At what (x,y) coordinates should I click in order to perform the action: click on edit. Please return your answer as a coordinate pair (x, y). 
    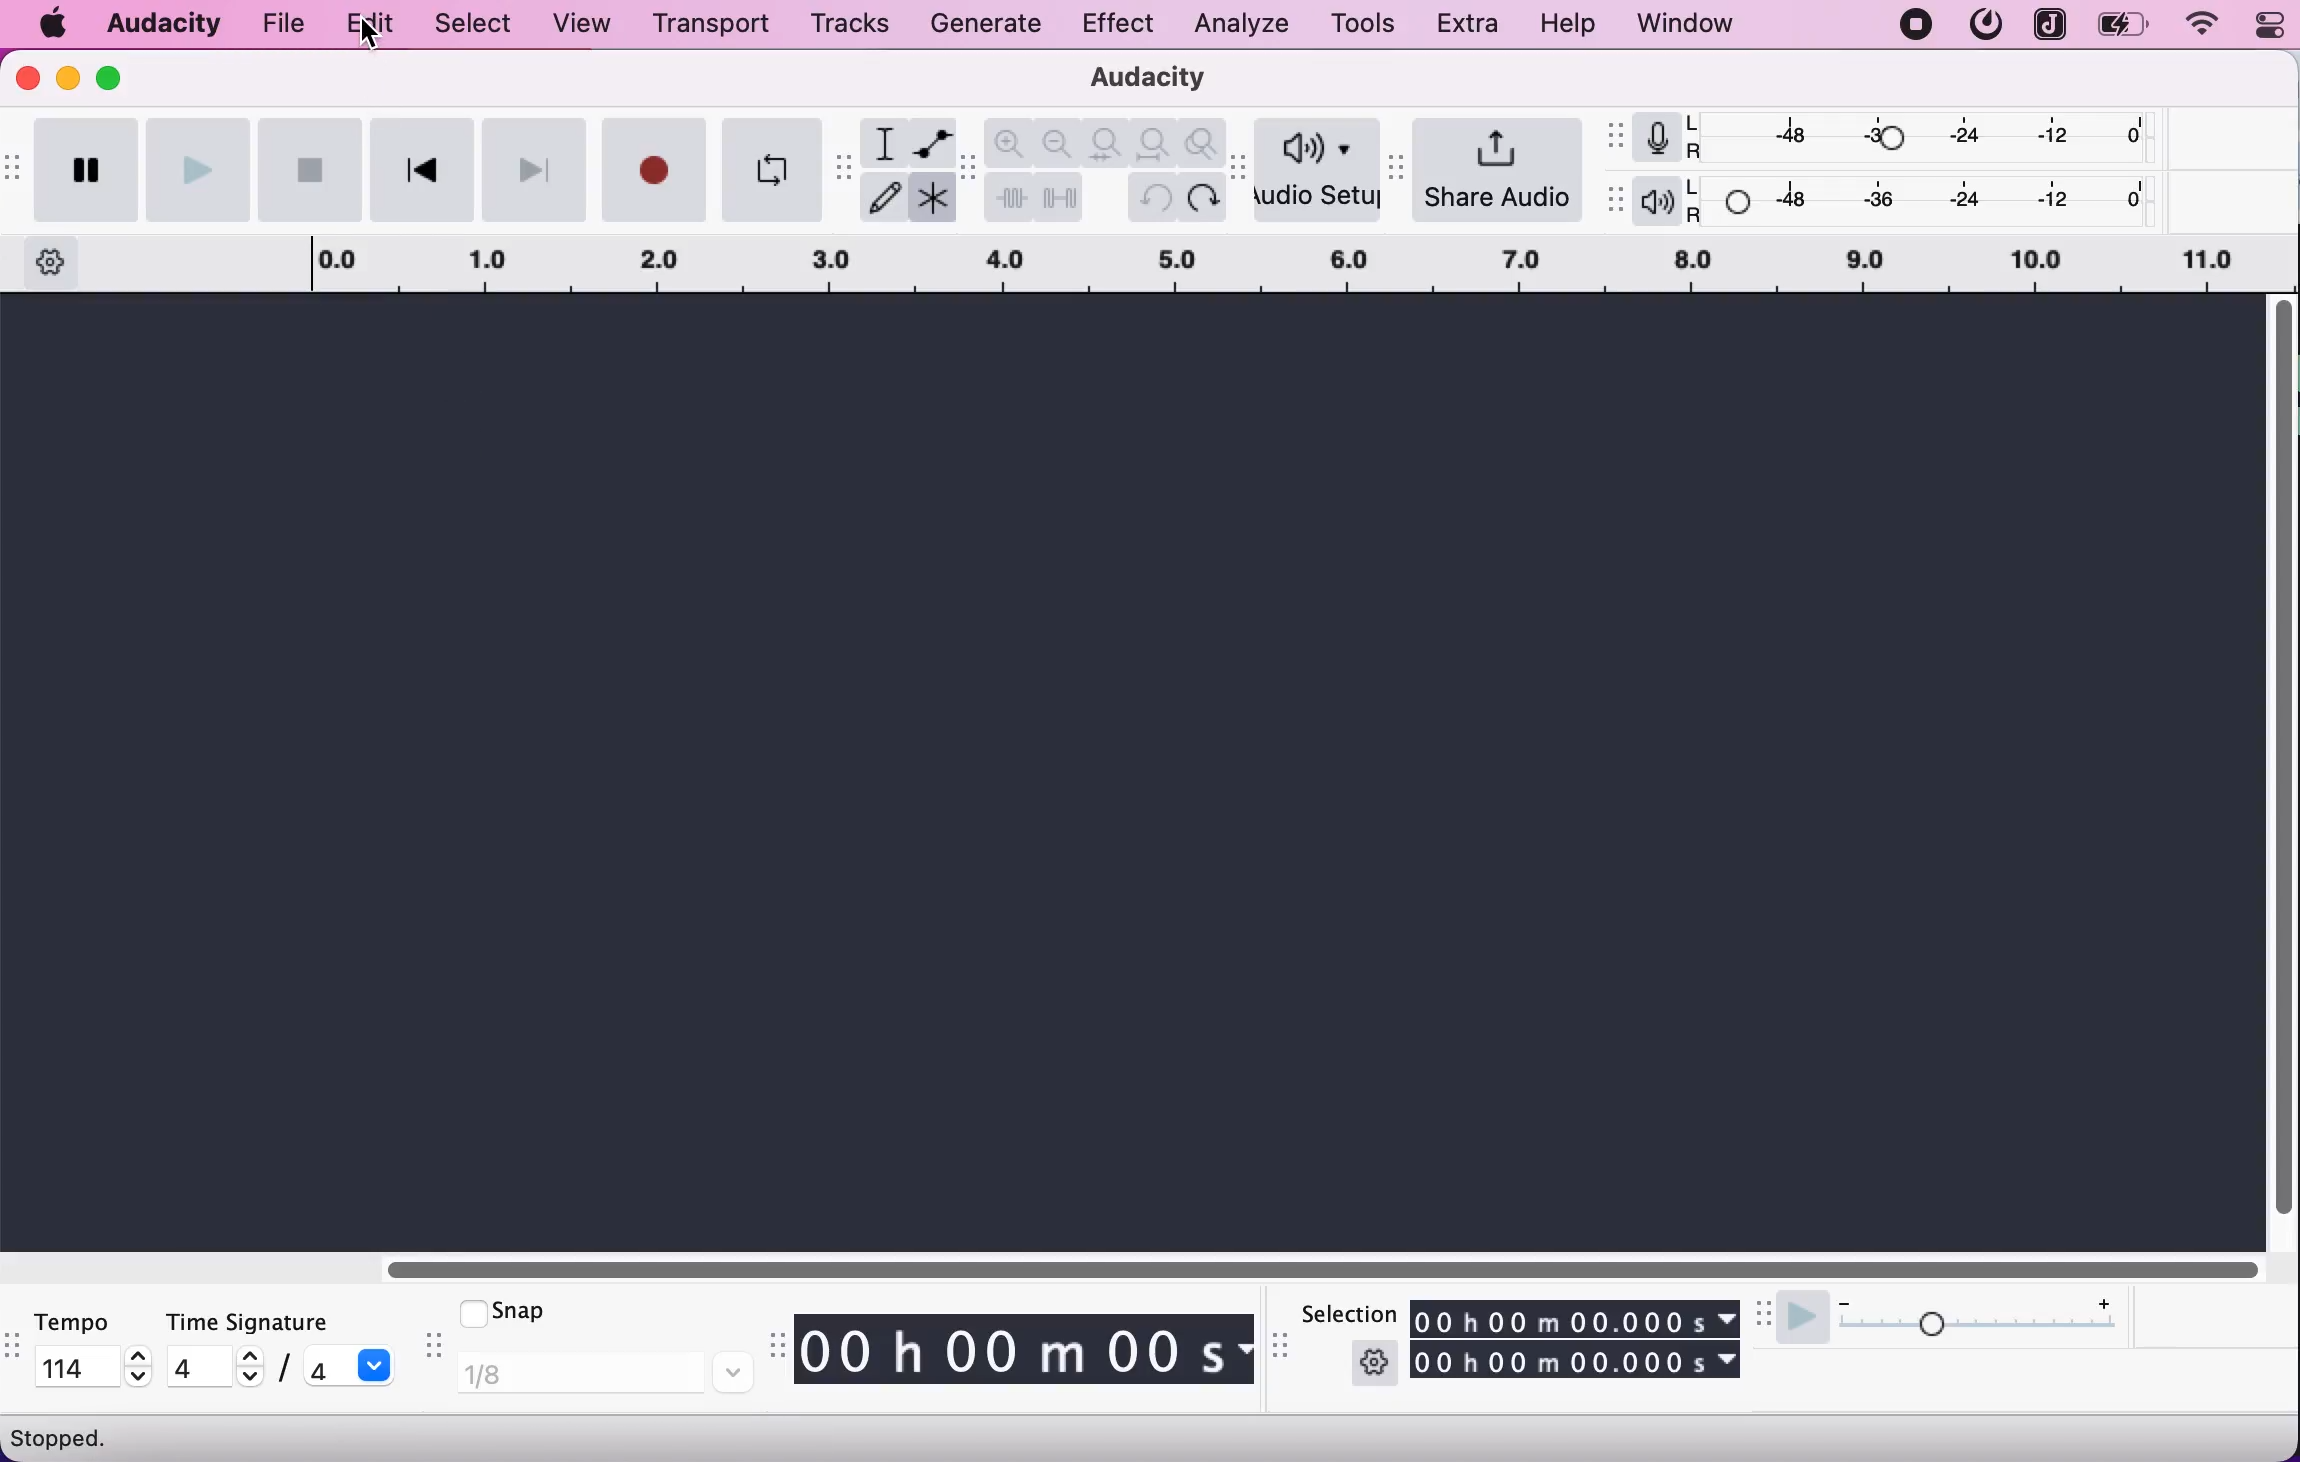
    Looking at the image, I should click on (365, 26).